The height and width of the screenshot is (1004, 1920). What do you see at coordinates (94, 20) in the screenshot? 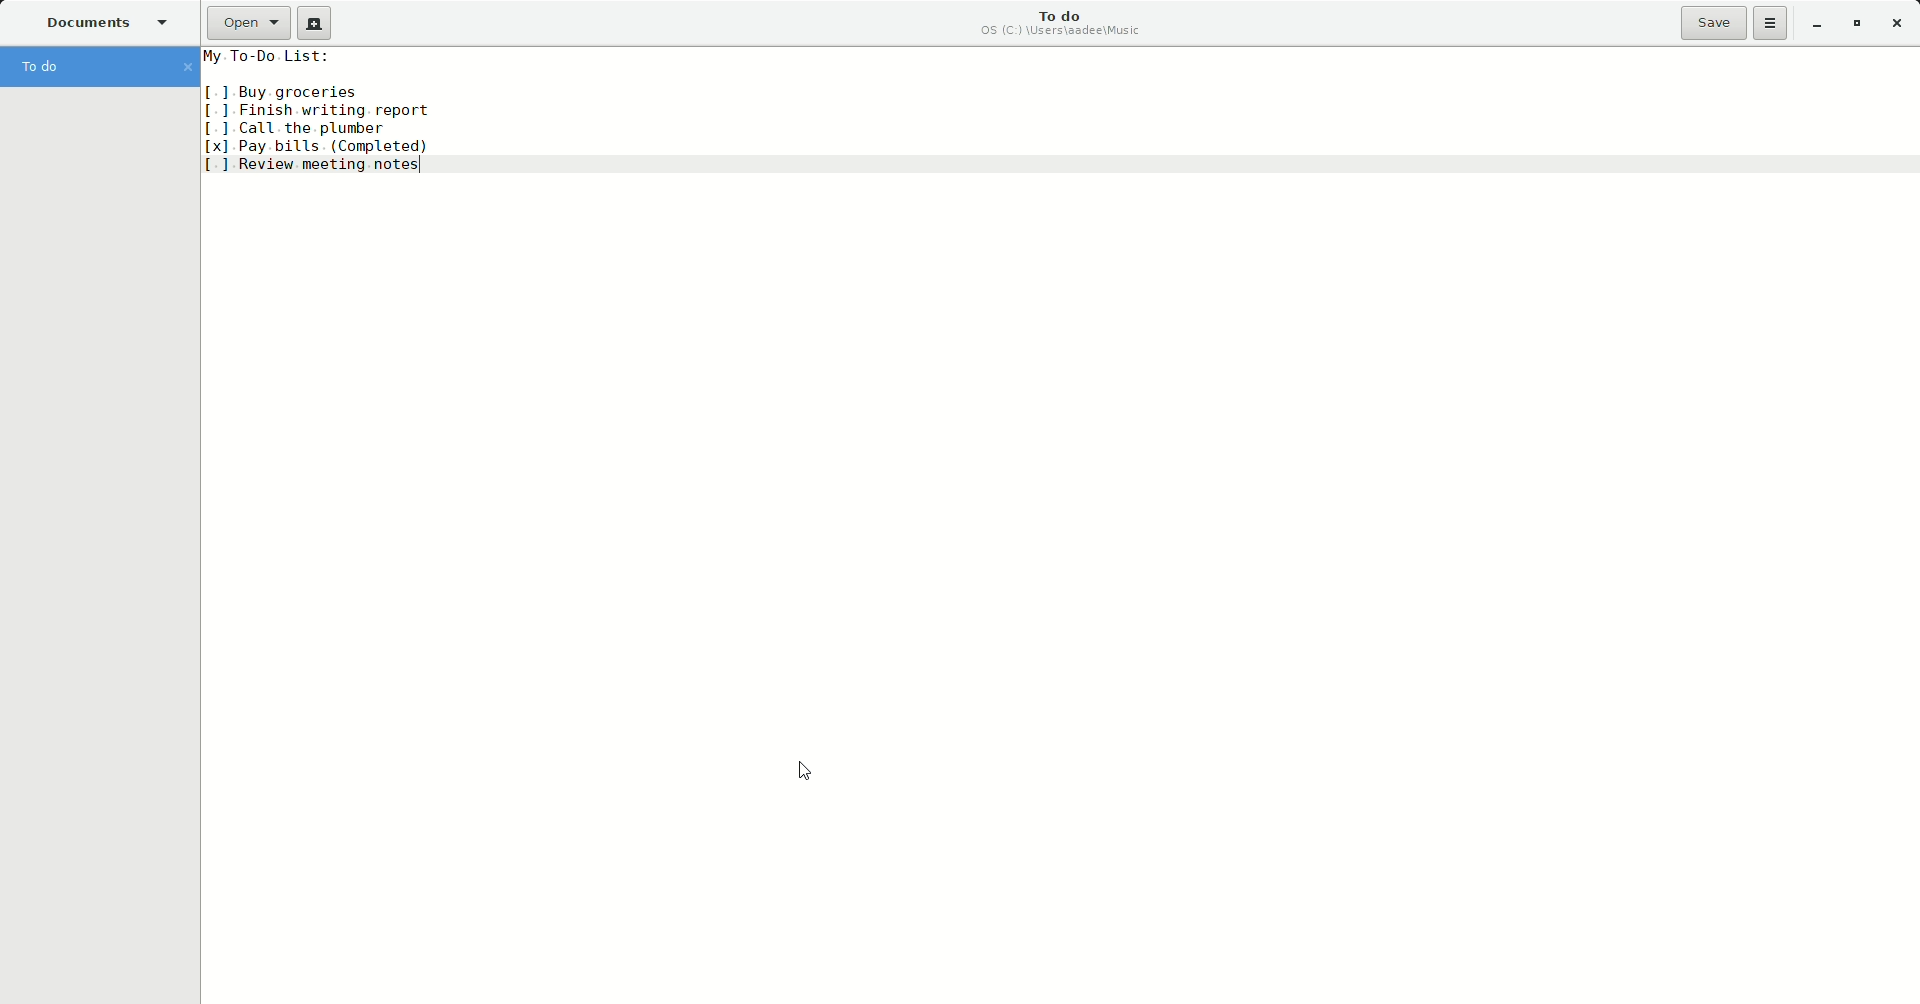
I see `Documents` at bounding box center [94, 20].